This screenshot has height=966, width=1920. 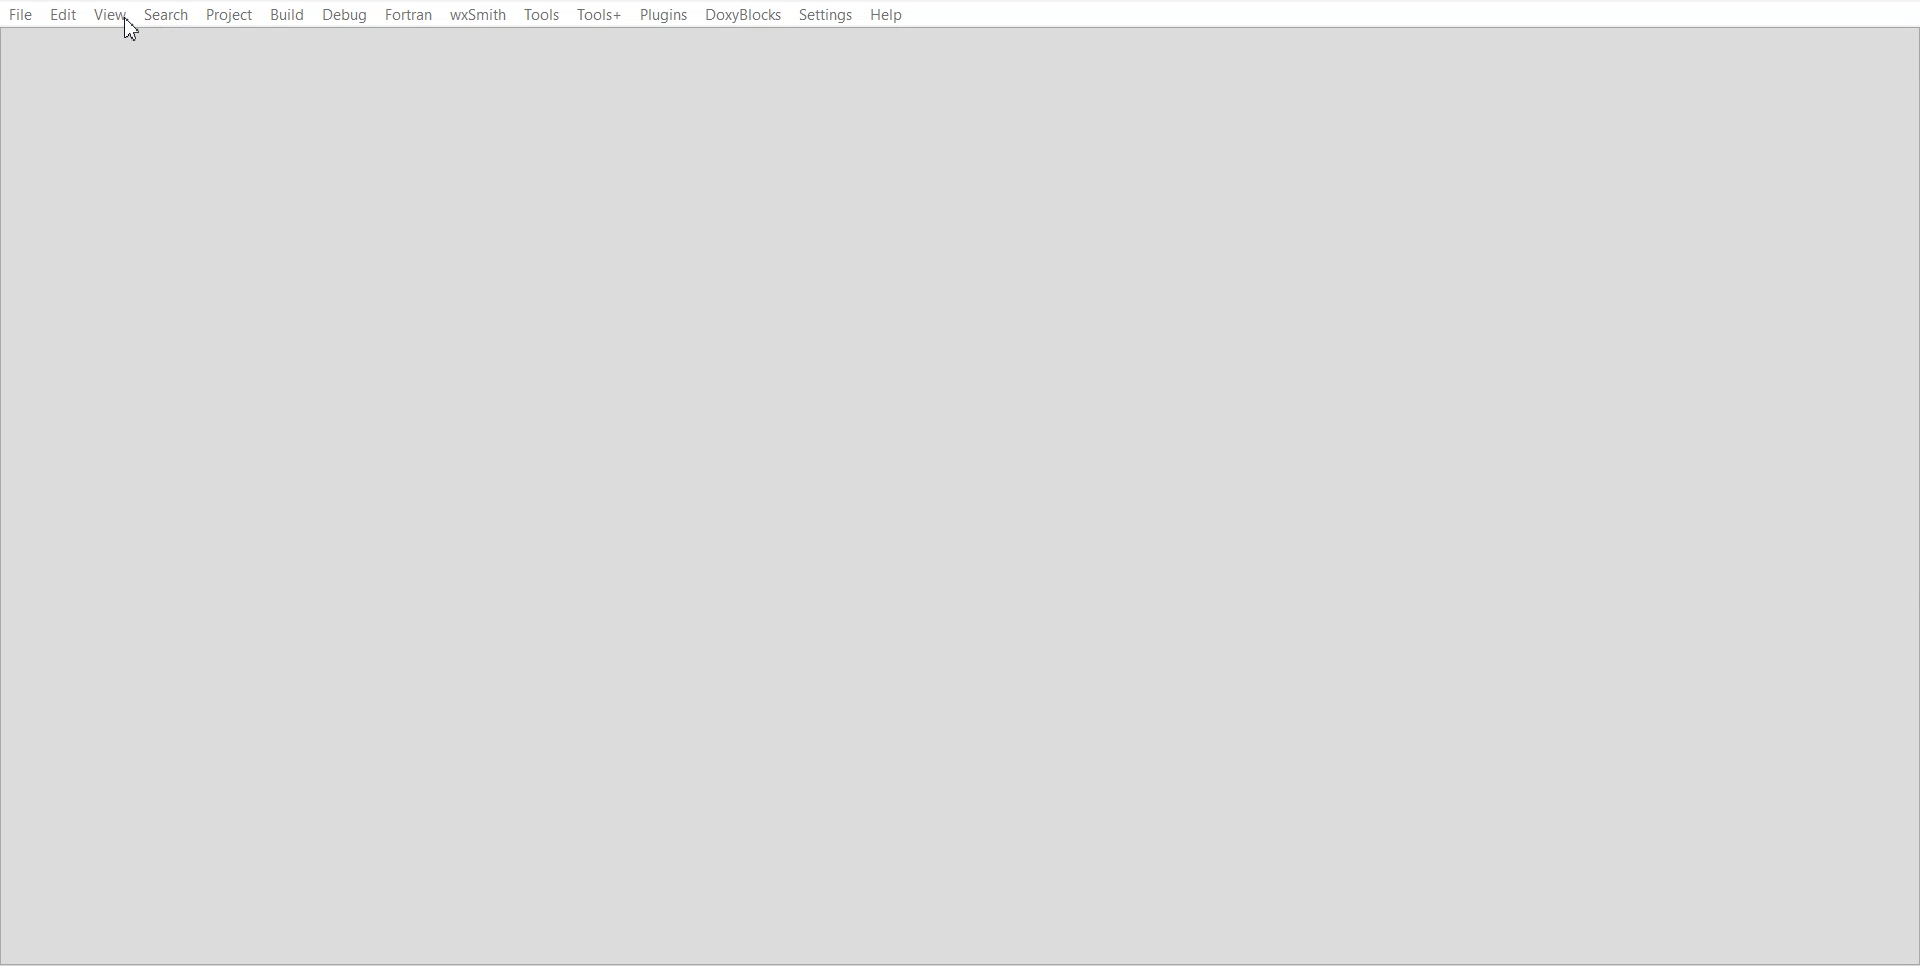 I want to click on Edit, so click(x=64, y=15).